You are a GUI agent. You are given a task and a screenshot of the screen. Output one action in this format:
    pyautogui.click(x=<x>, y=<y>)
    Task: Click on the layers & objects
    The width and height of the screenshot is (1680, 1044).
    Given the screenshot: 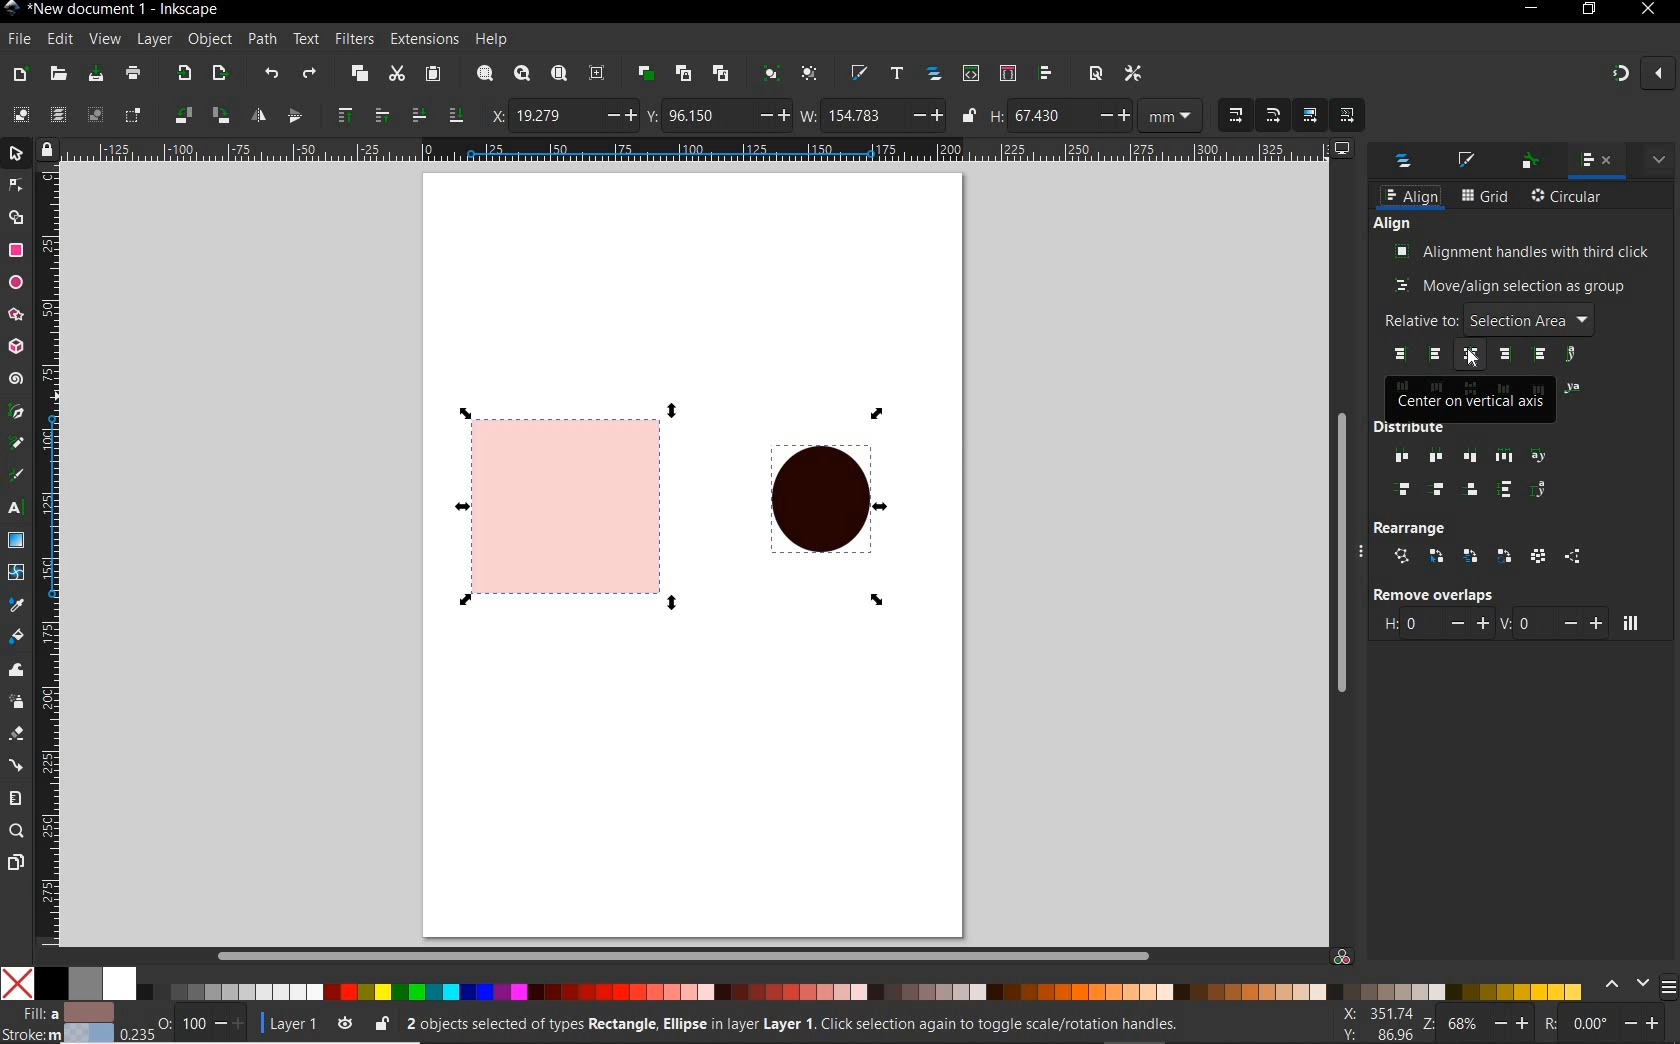 What is the action you would take?
    pyautogui.click(x=1405, y=163)
    